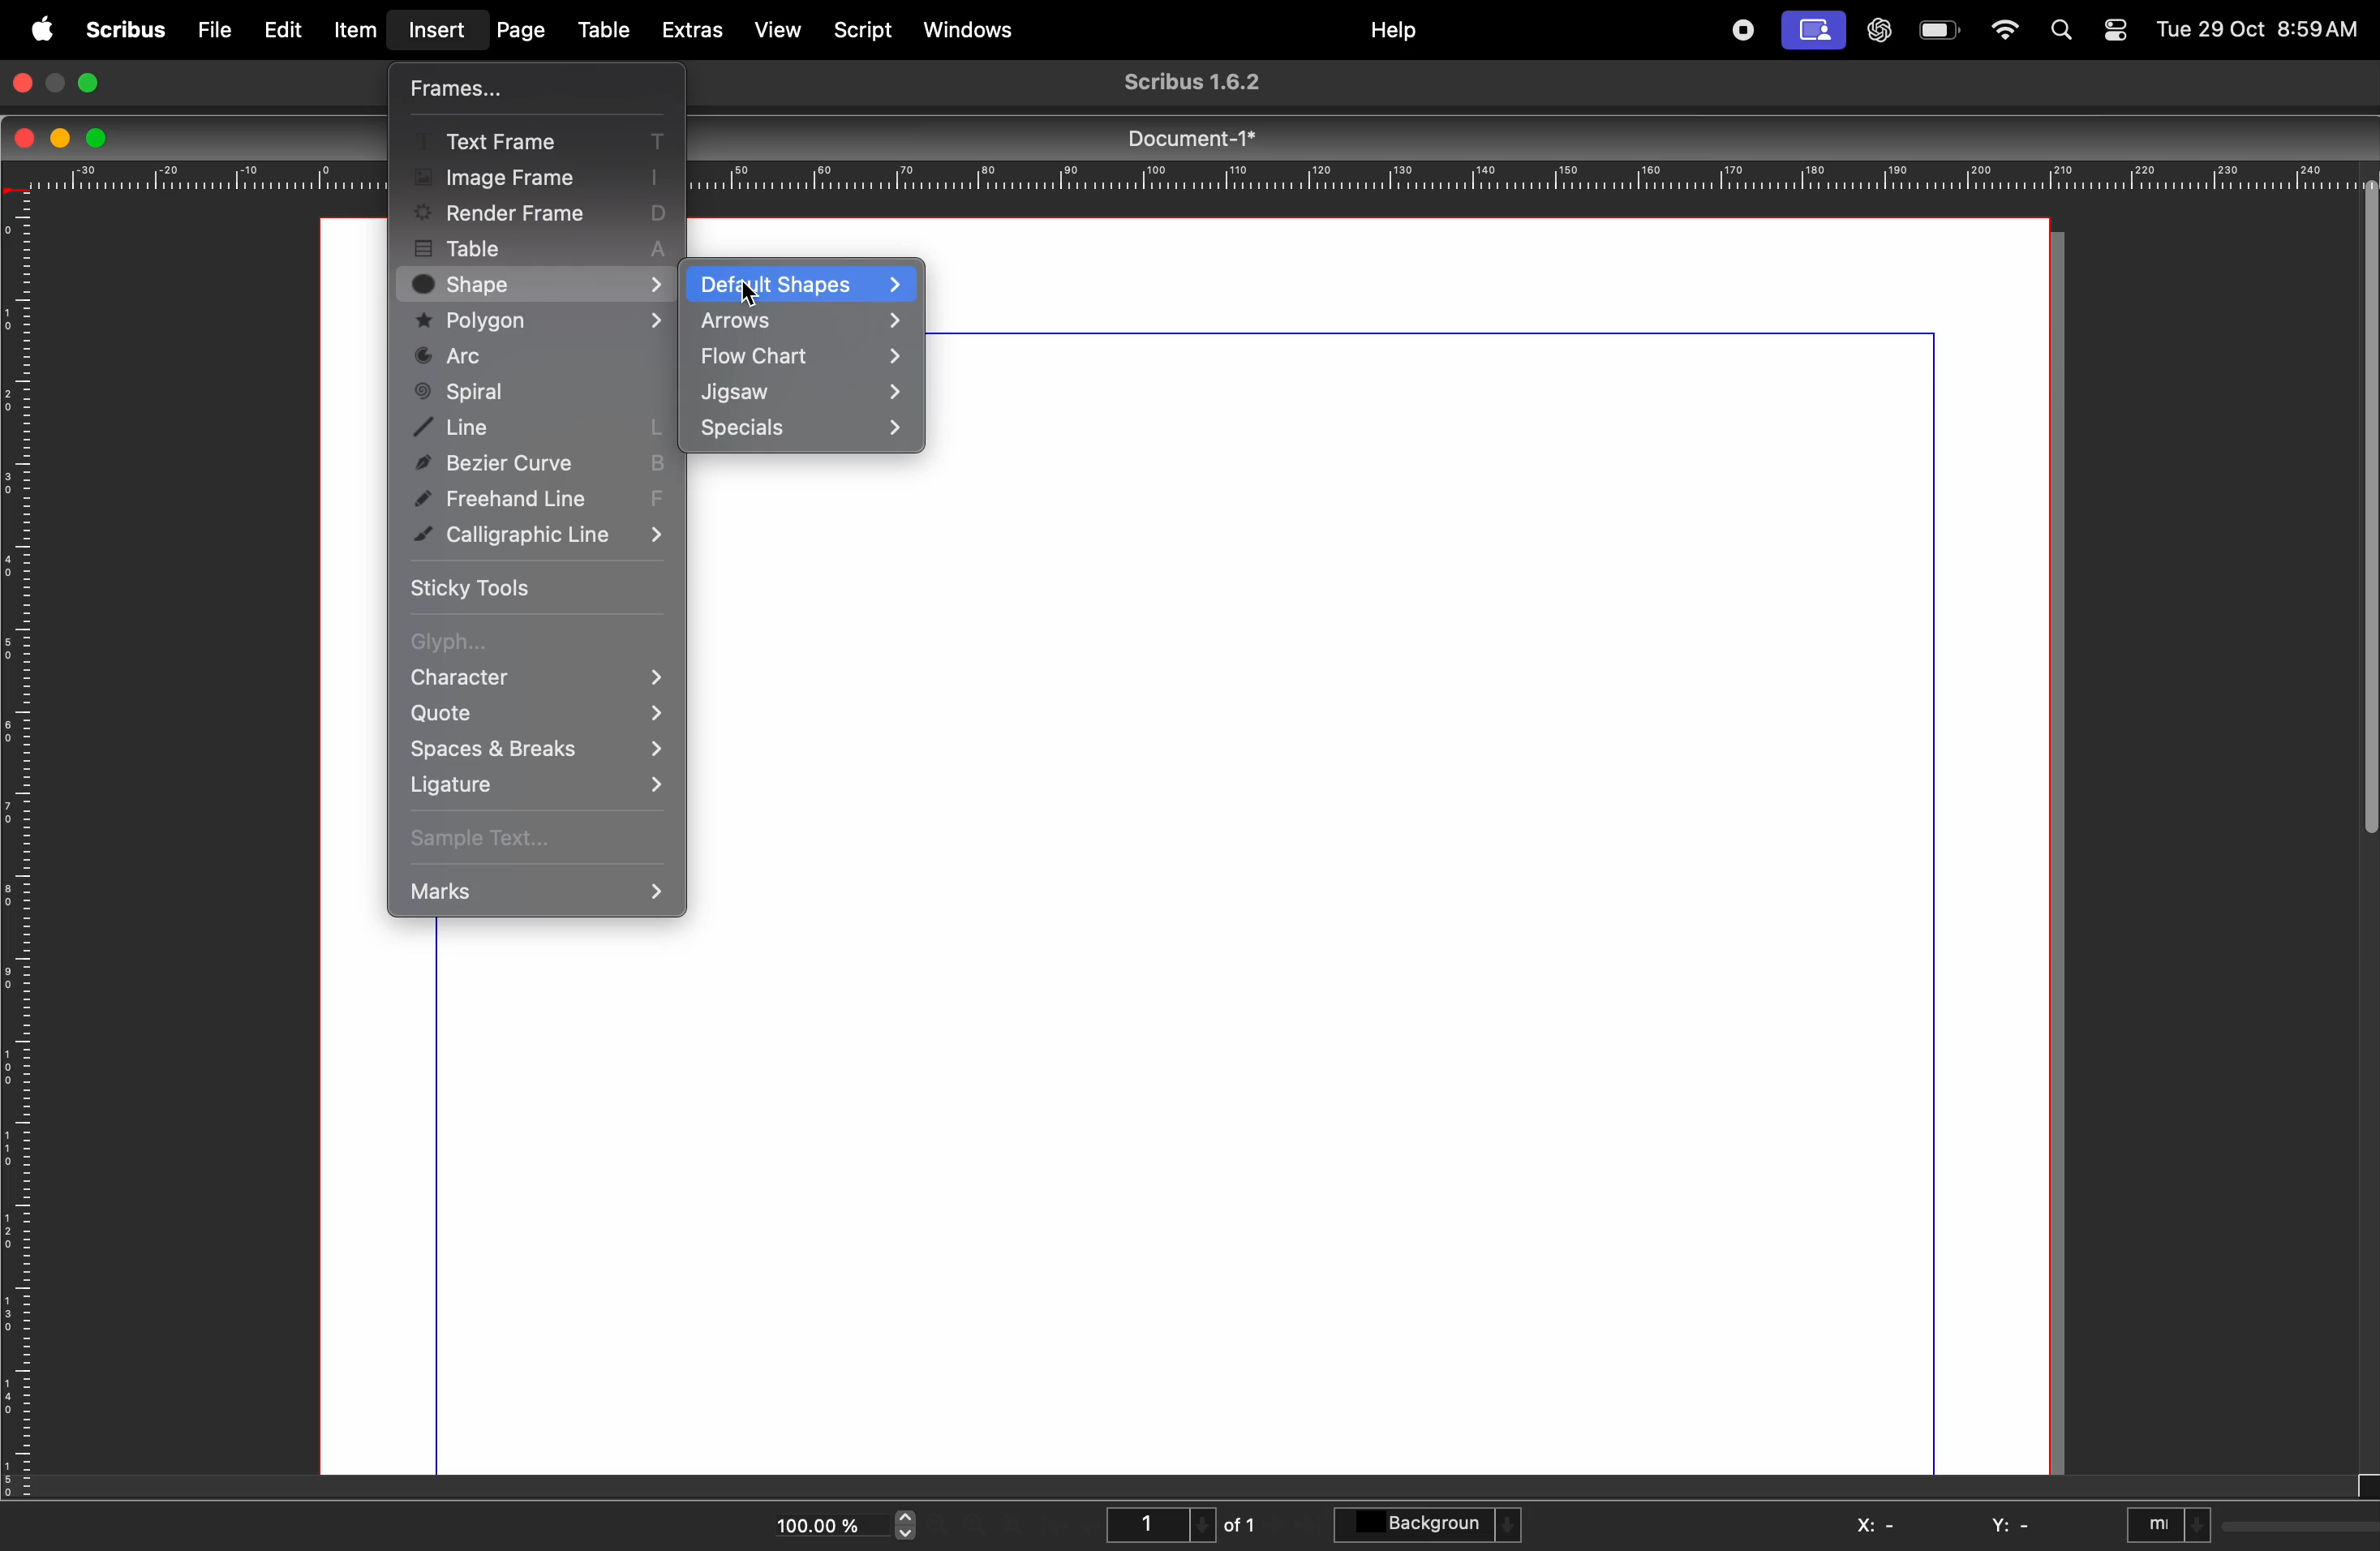  I want to click on zoom in and out, so click(907, 1526).